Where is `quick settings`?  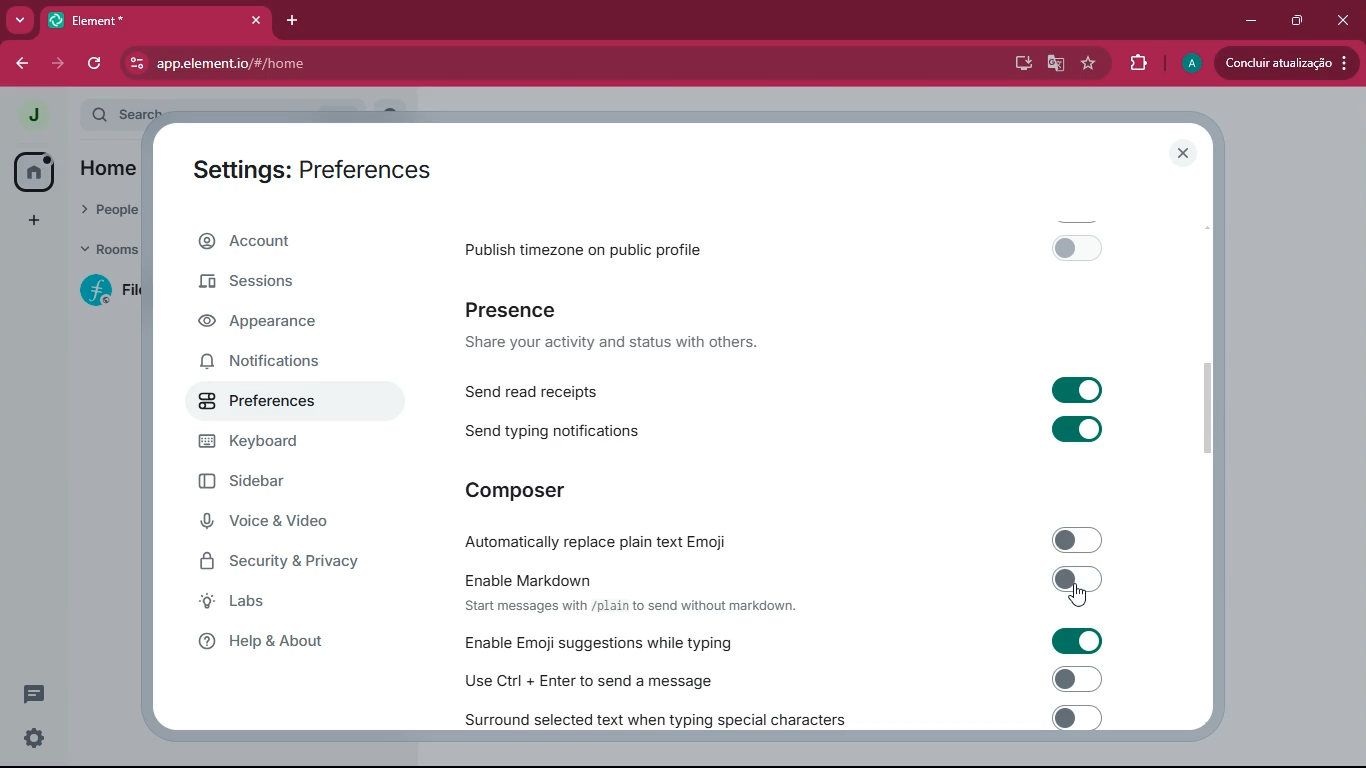
quick settings is located at coordinates (32, 740).